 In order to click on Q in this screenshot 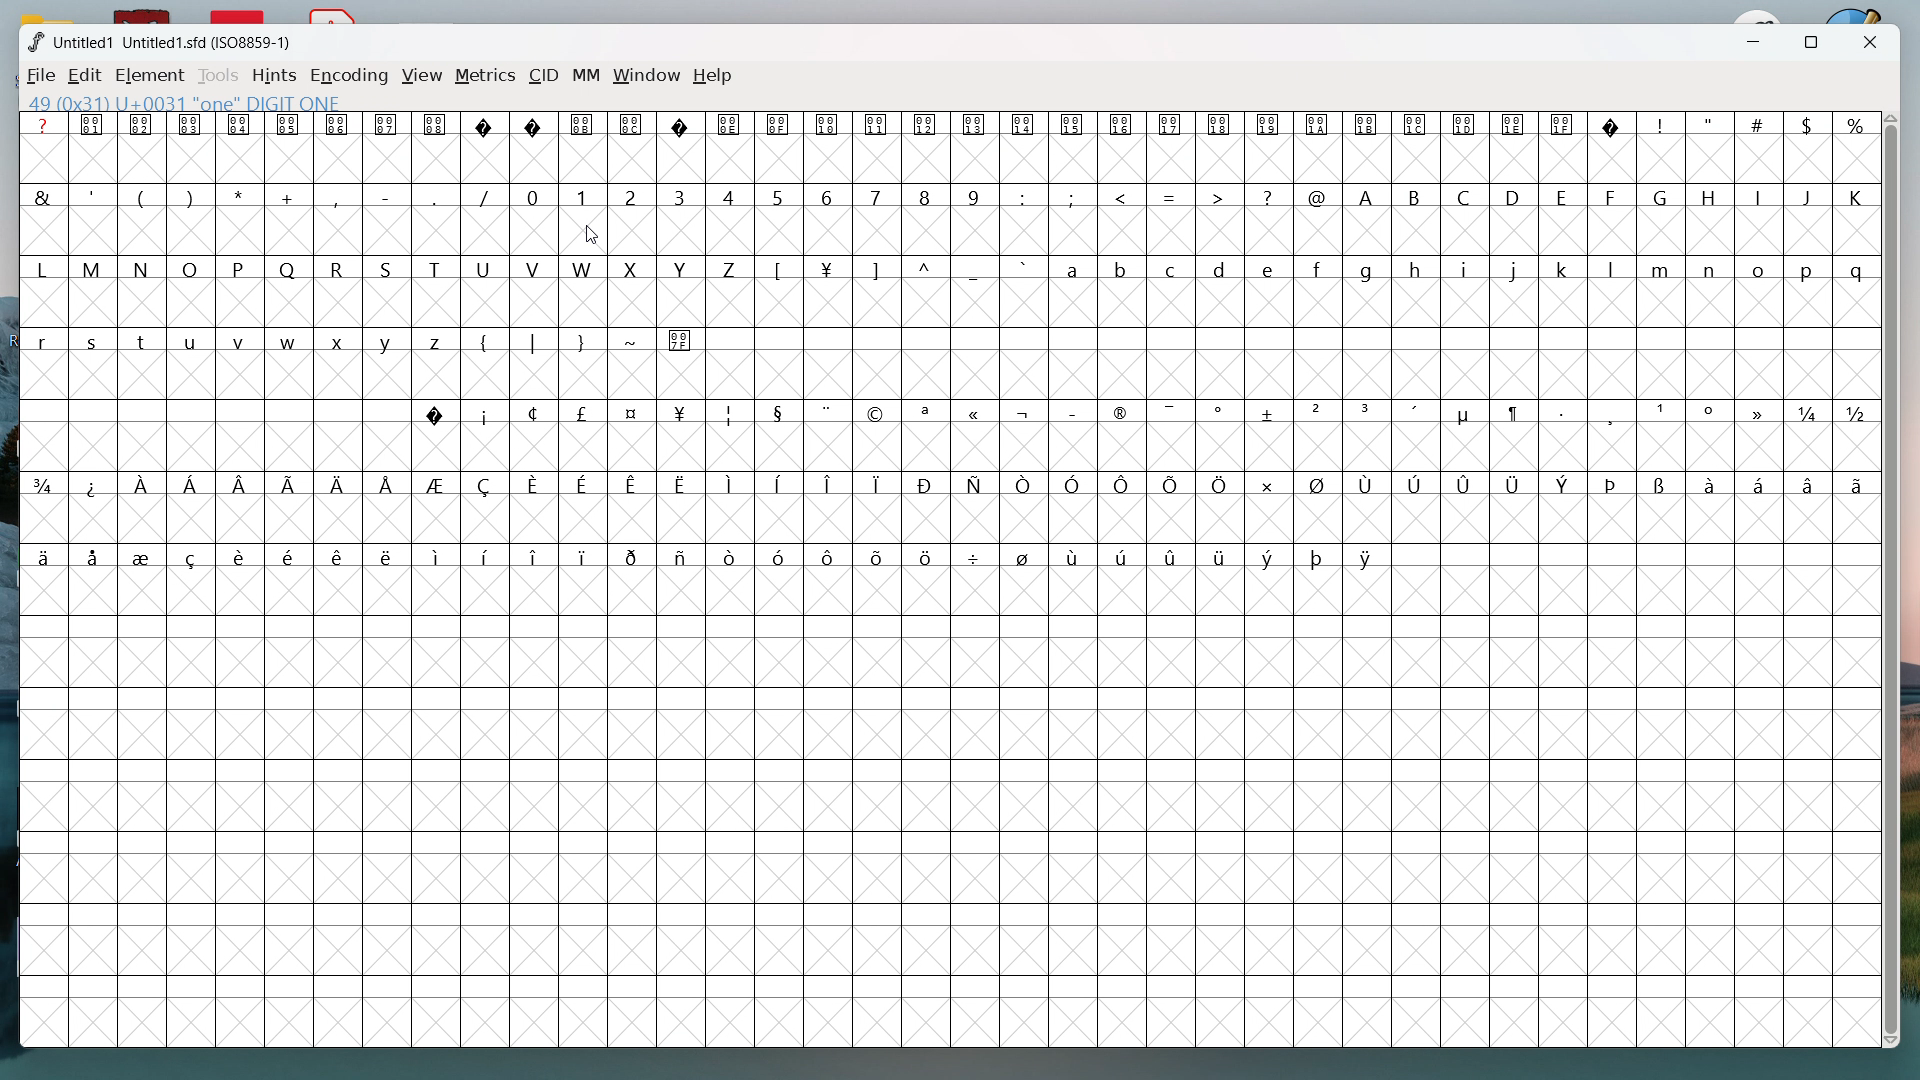, I will do `click(291, 268)`.